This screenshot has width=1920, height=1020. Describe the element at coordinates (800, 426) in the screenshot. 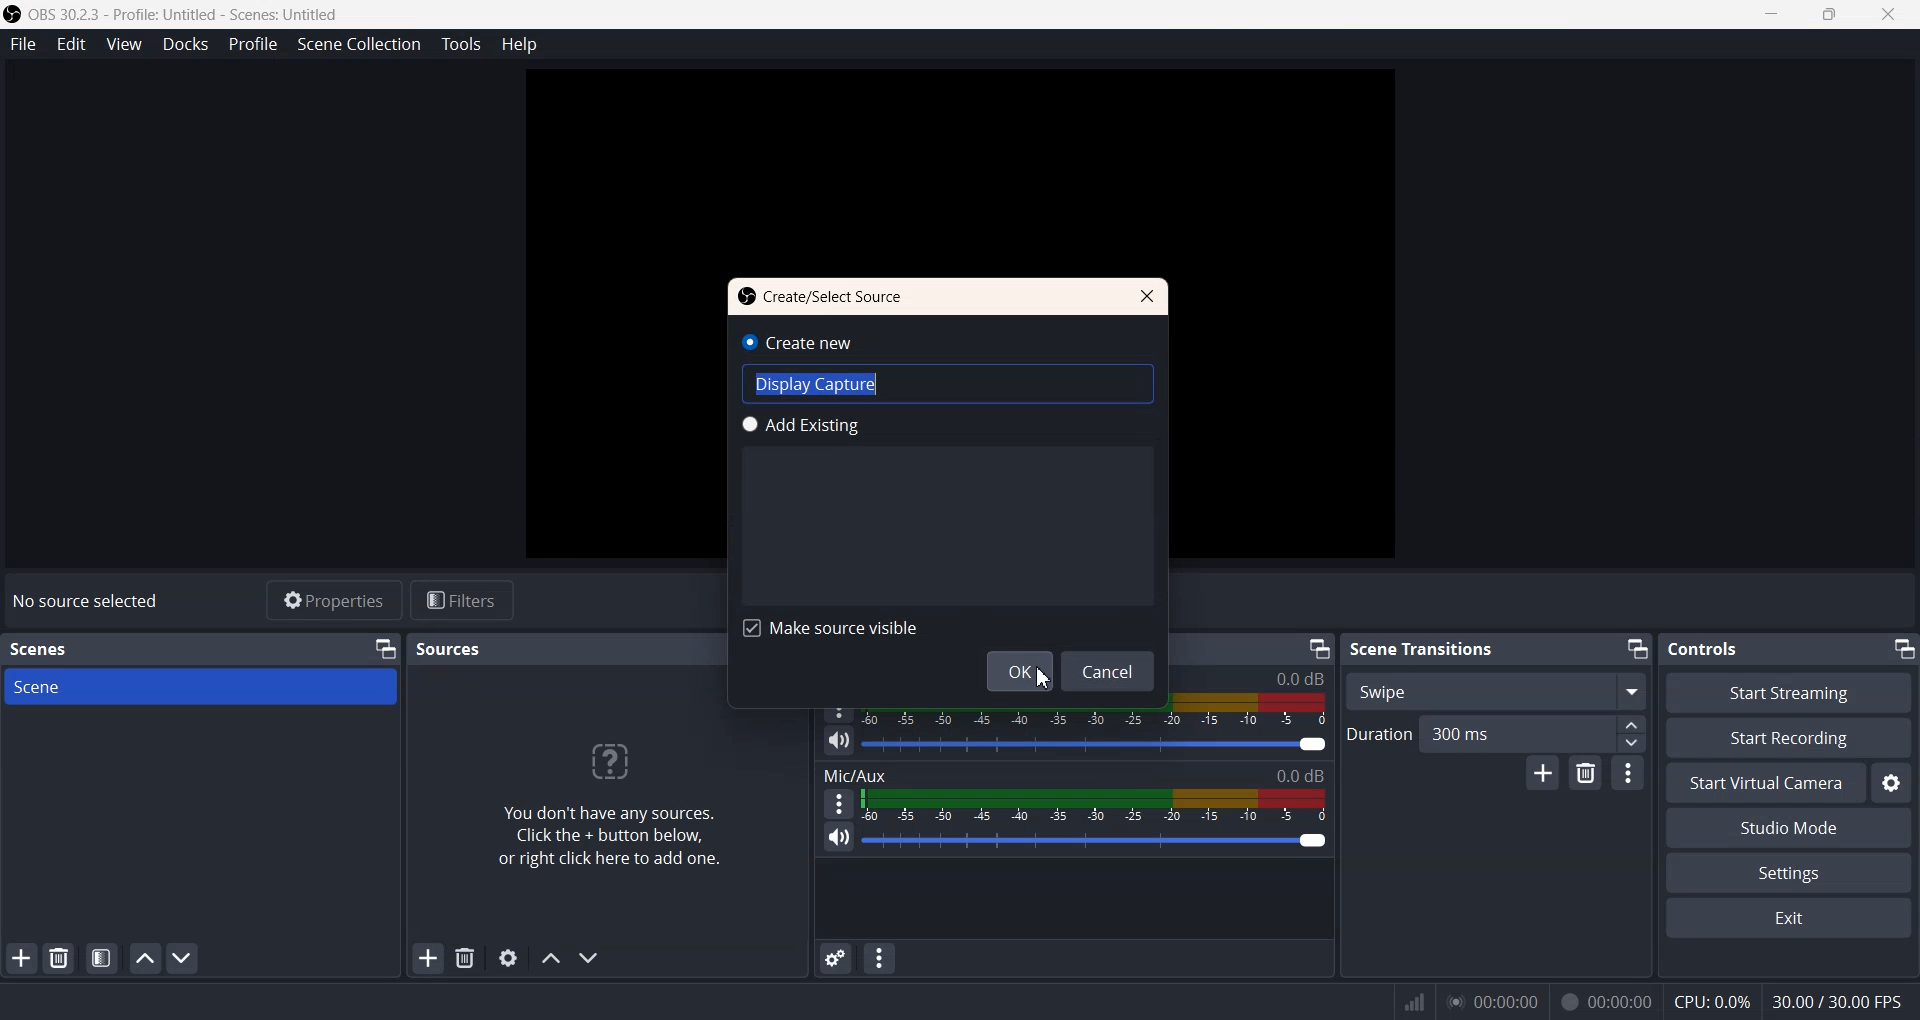

I see `Add Existing` at that location.